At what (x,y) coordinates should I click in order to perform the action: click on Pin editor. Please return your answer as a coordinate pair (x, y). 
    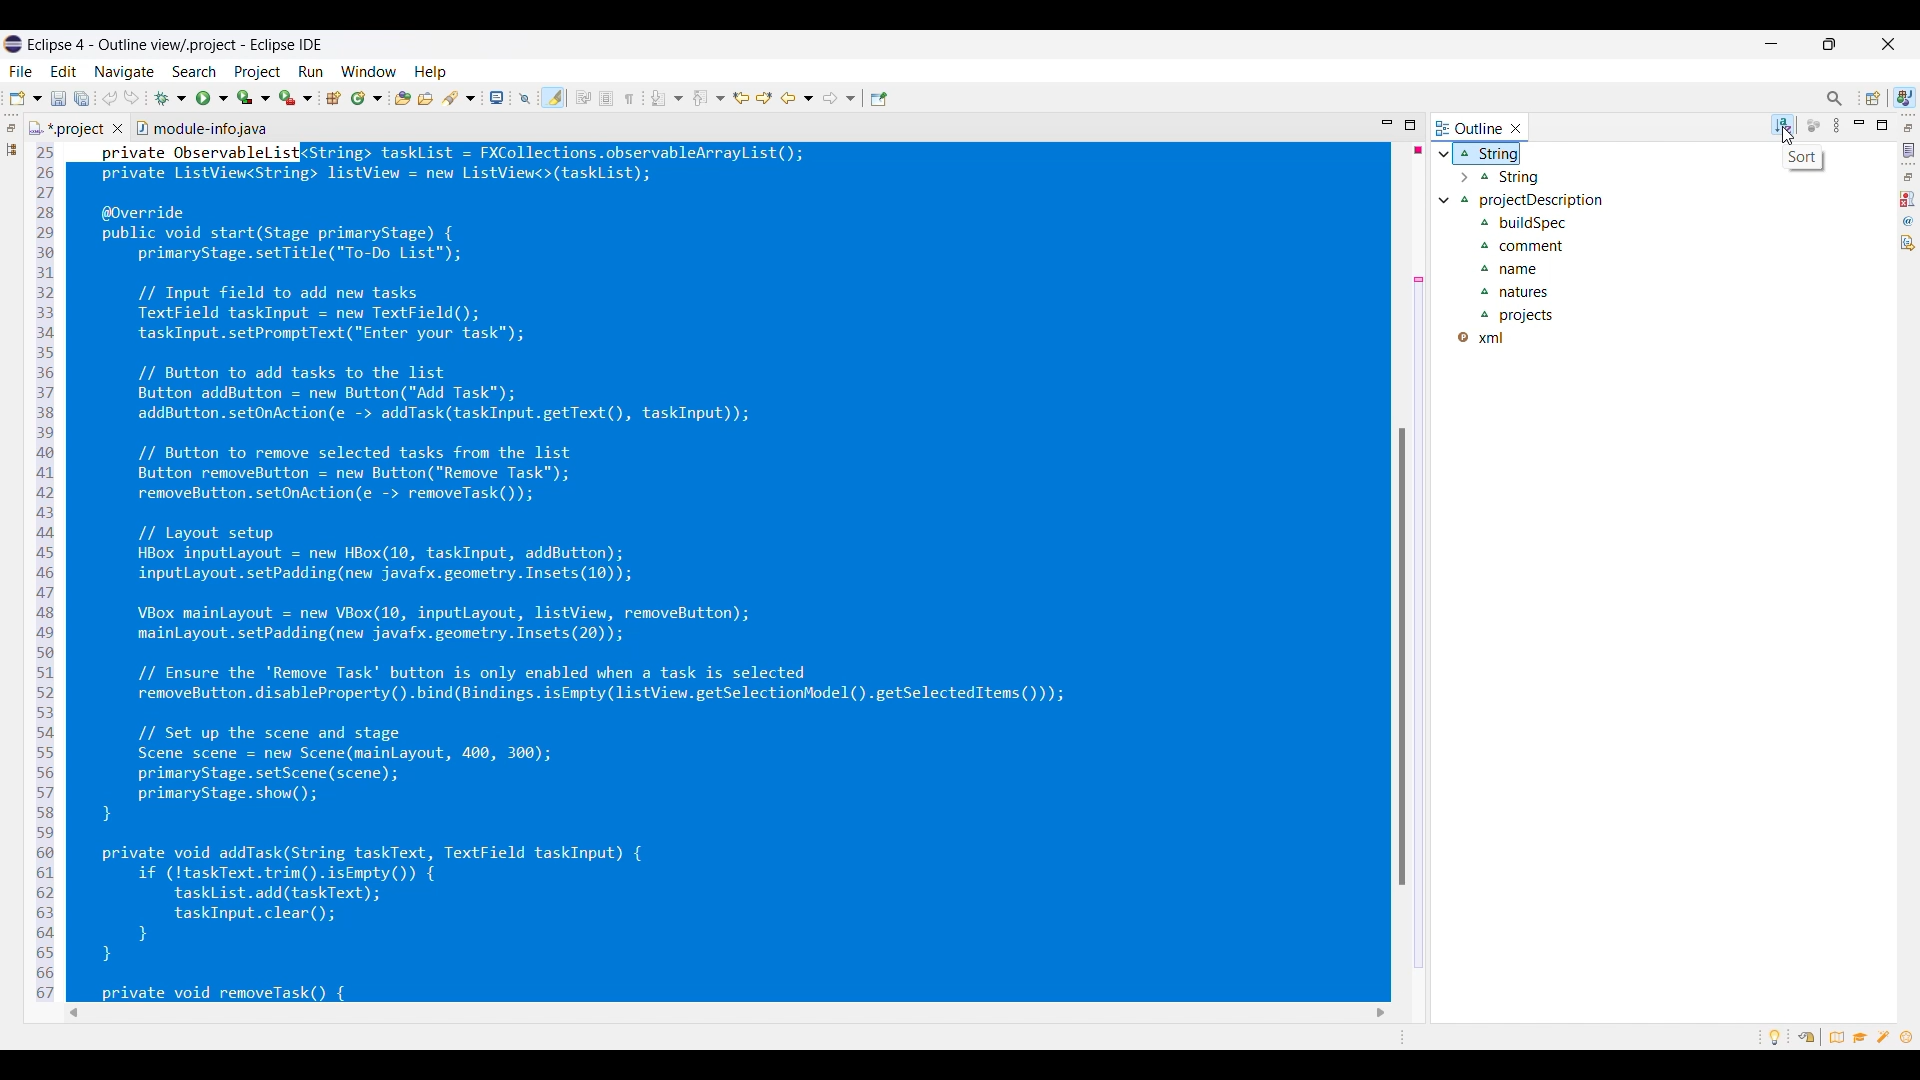
    Looking at the image, I should click on (879, 99).